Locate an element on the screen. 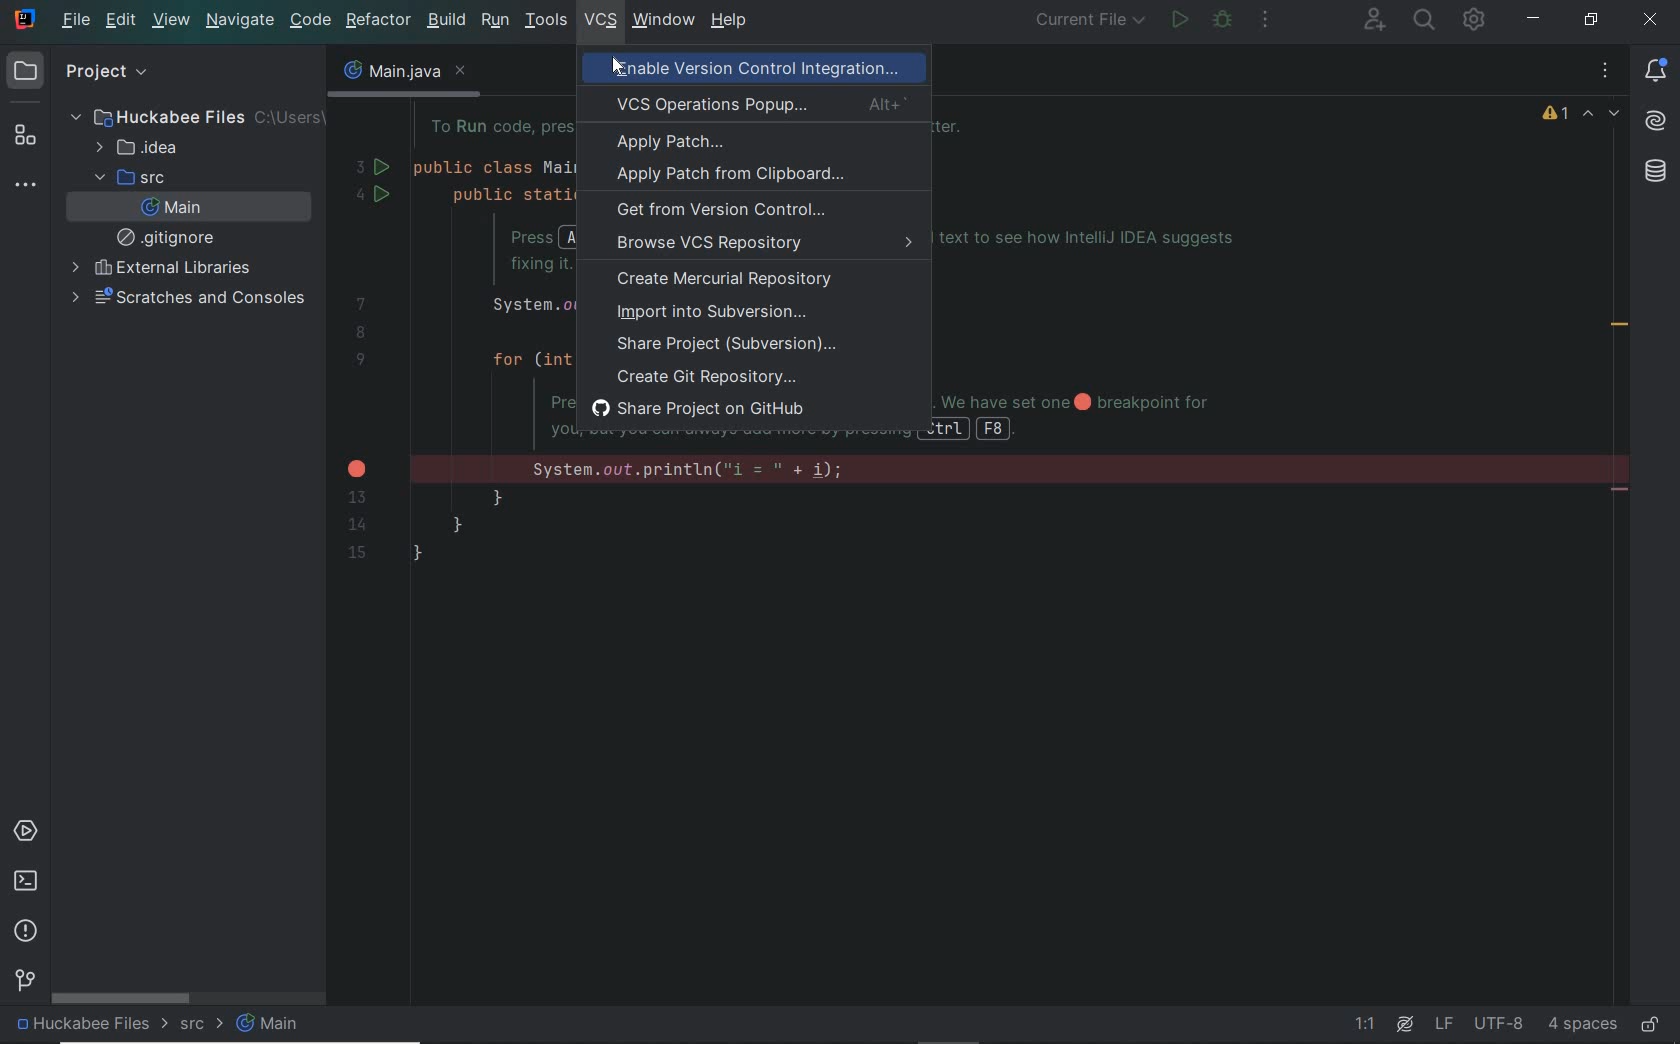  navigate is located at coordinates (239, 22).